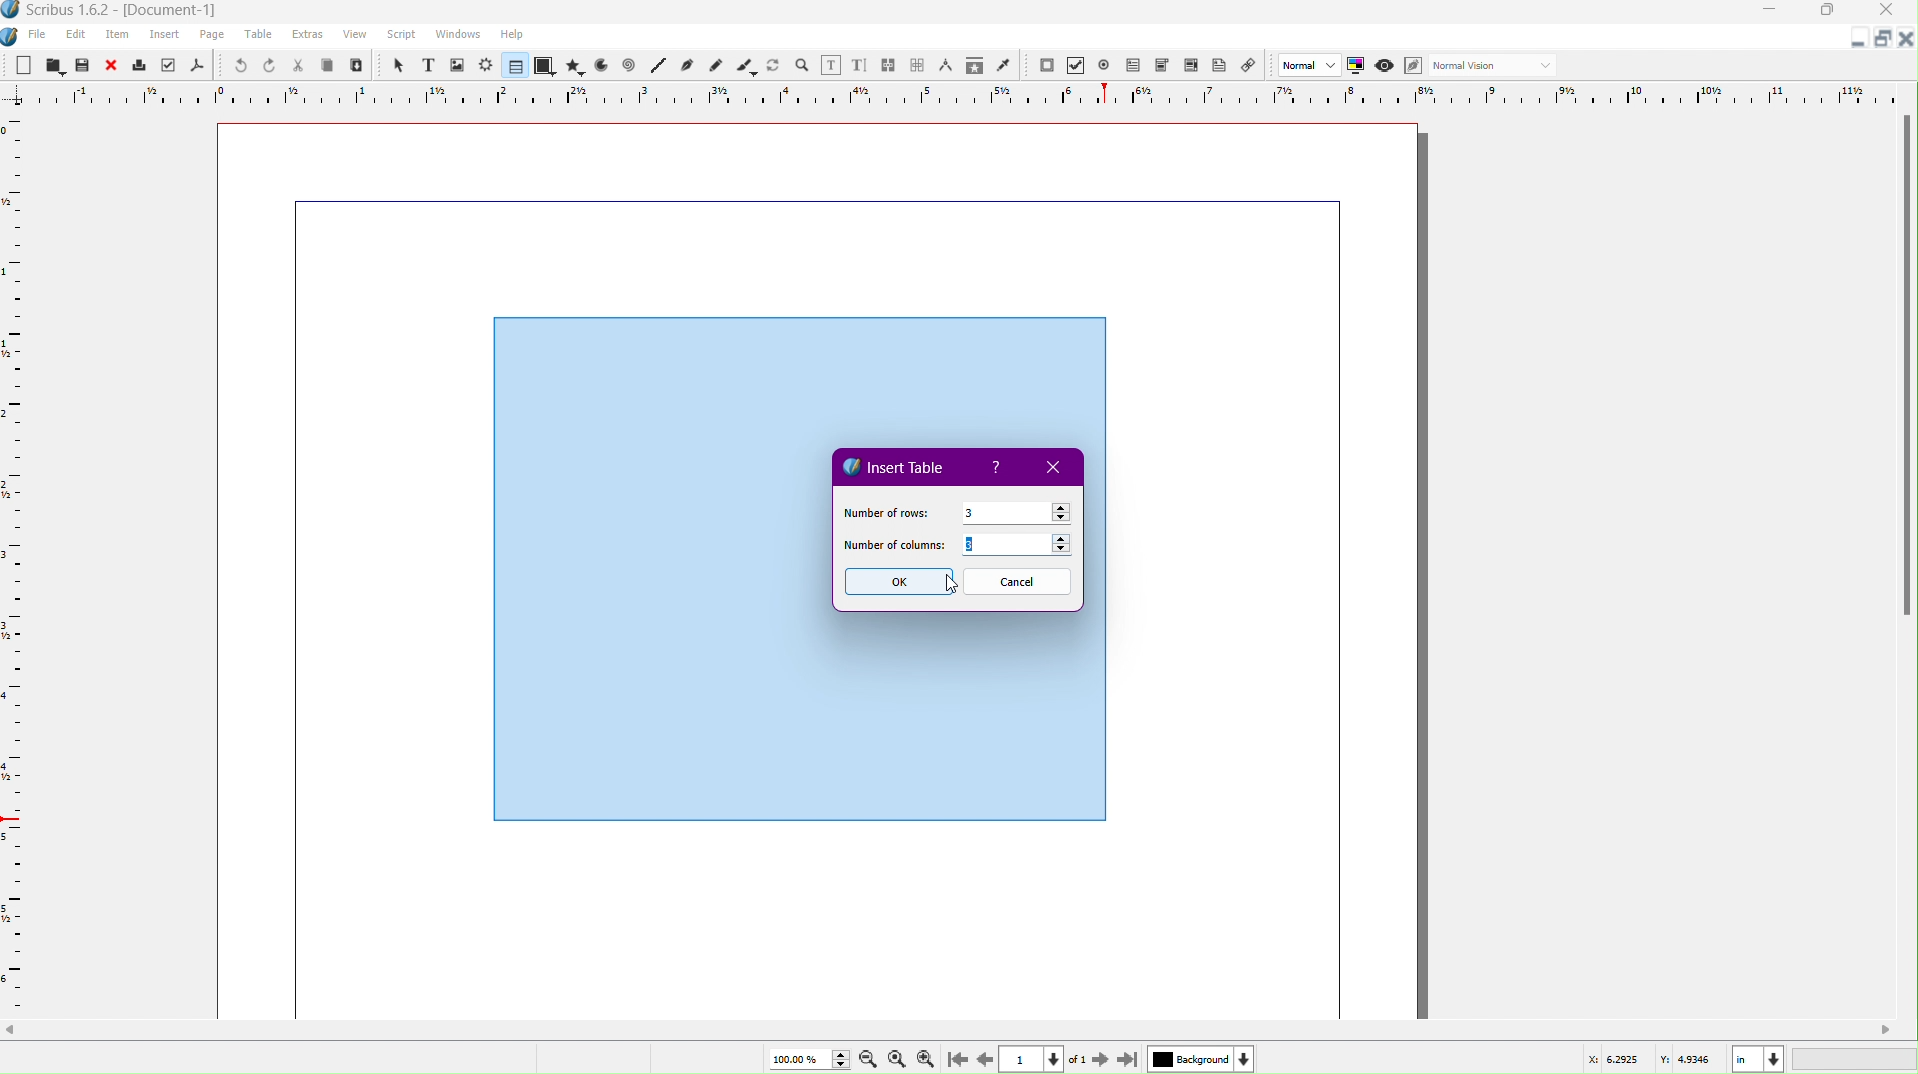  Describe the element at coordinates (832, 64) in the screenshot. I see `Edit Contents of Frame` at that location.